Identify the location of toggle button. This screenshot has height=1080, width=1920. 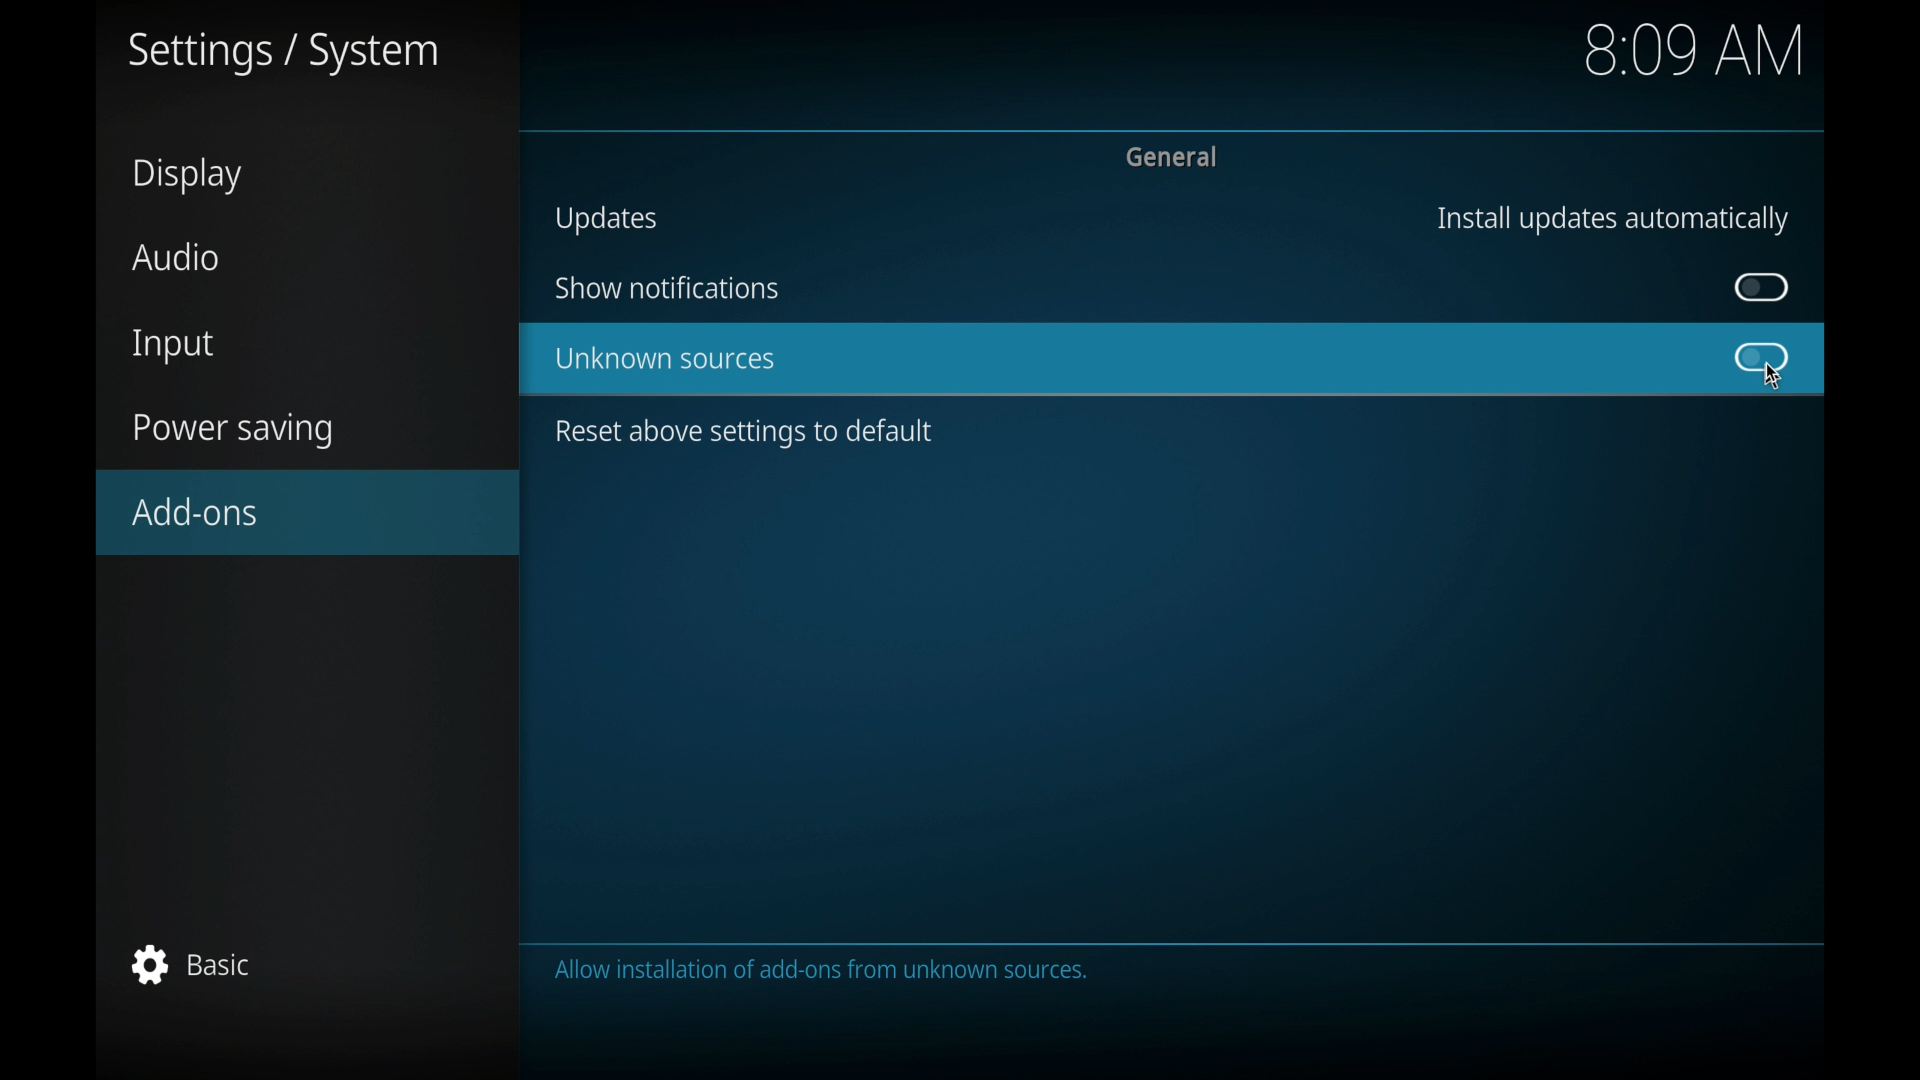
(1763, 358).